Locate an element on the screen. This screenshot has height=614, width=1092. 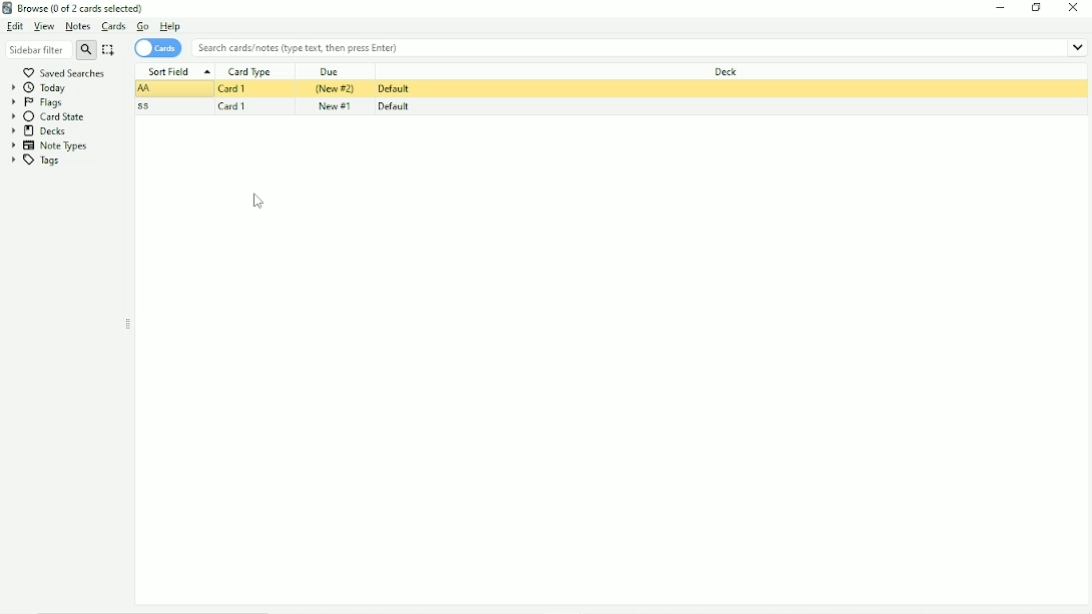
View is located at coordinates (44, 27).